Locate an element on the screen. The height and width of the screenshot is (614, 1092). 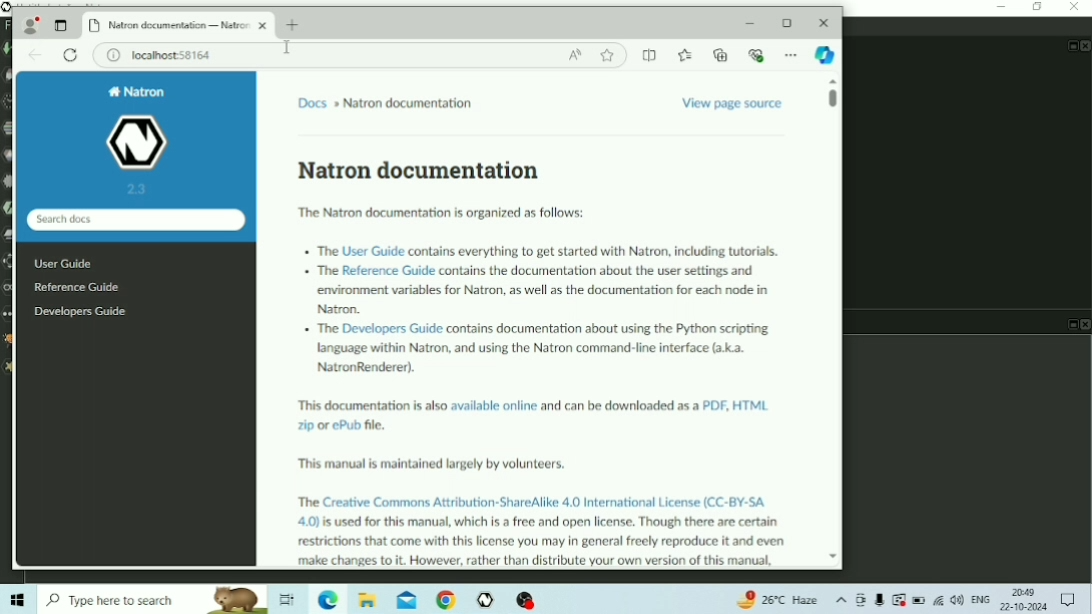
Date is located at coordinates (1024, 607).